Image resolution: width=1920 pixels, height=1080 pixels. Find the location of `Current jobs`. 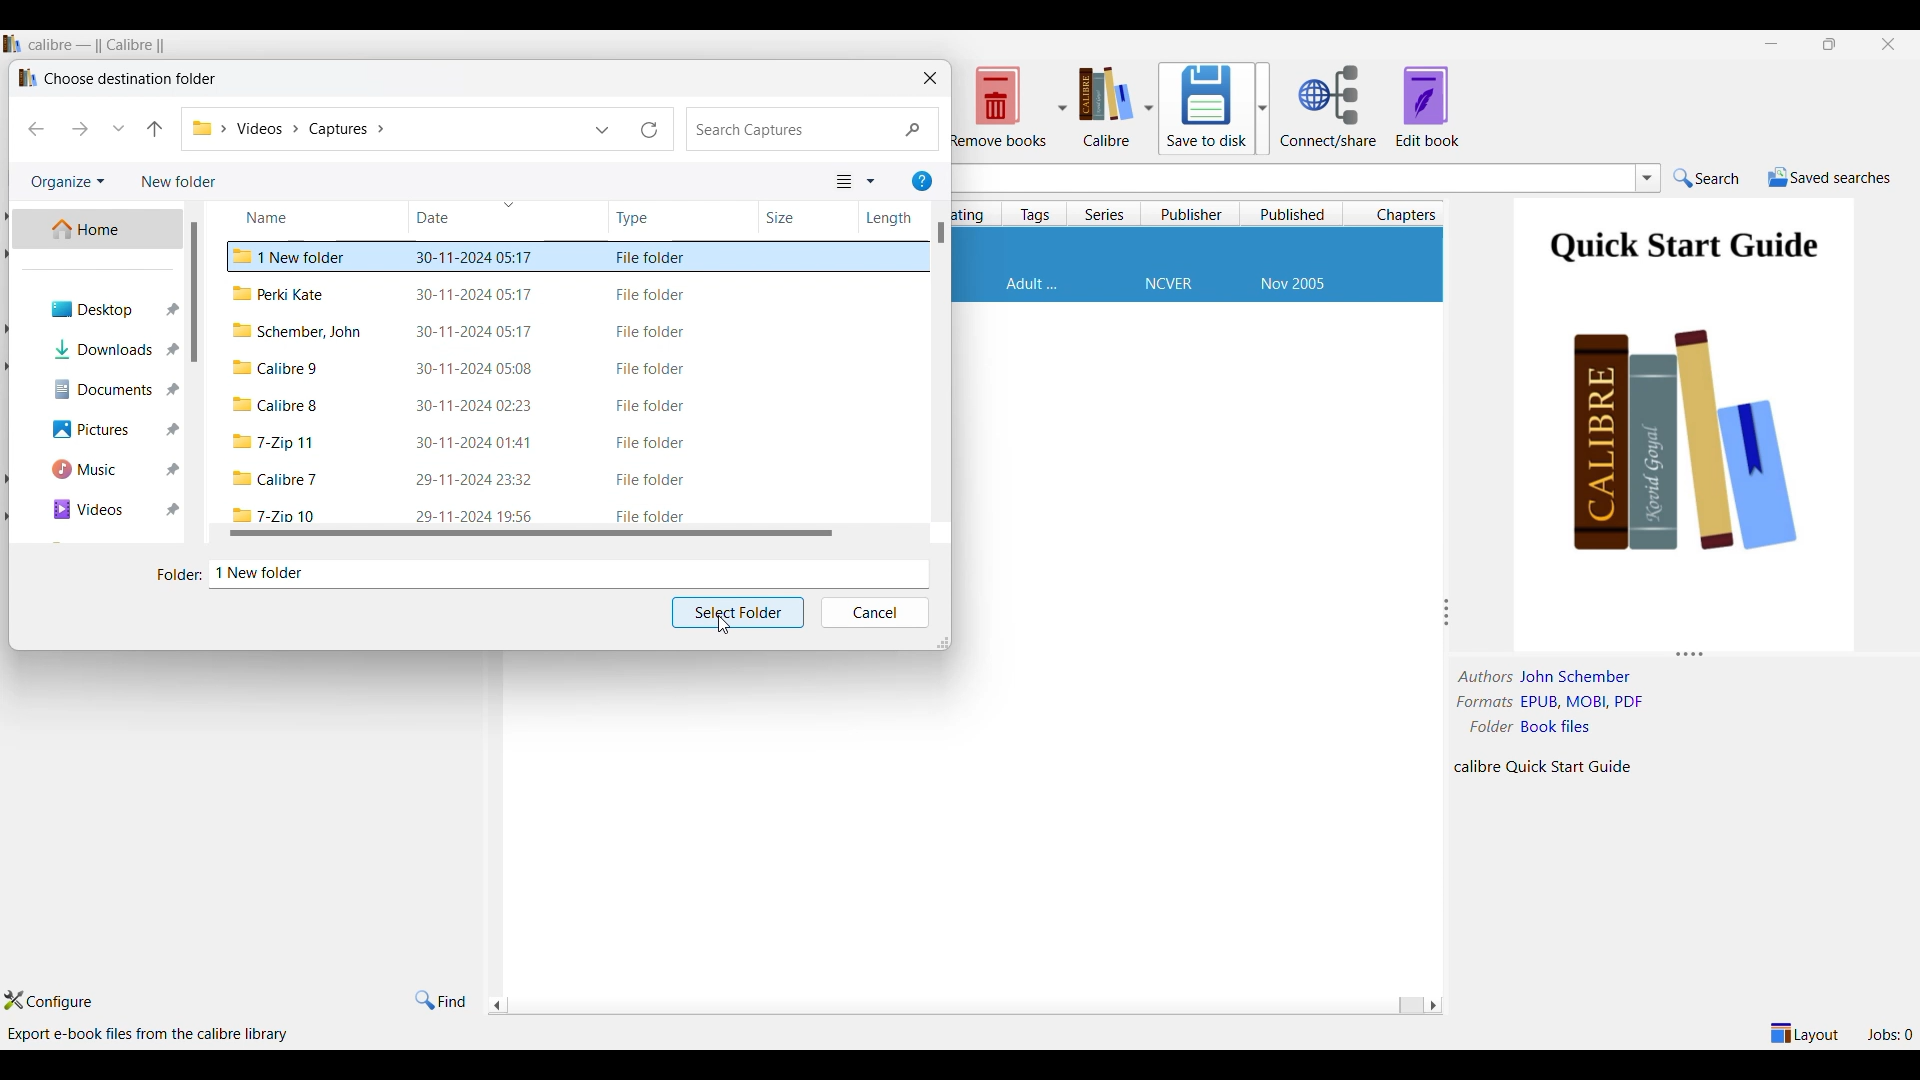

Current jobs is located at coordinates (1889, 1034).